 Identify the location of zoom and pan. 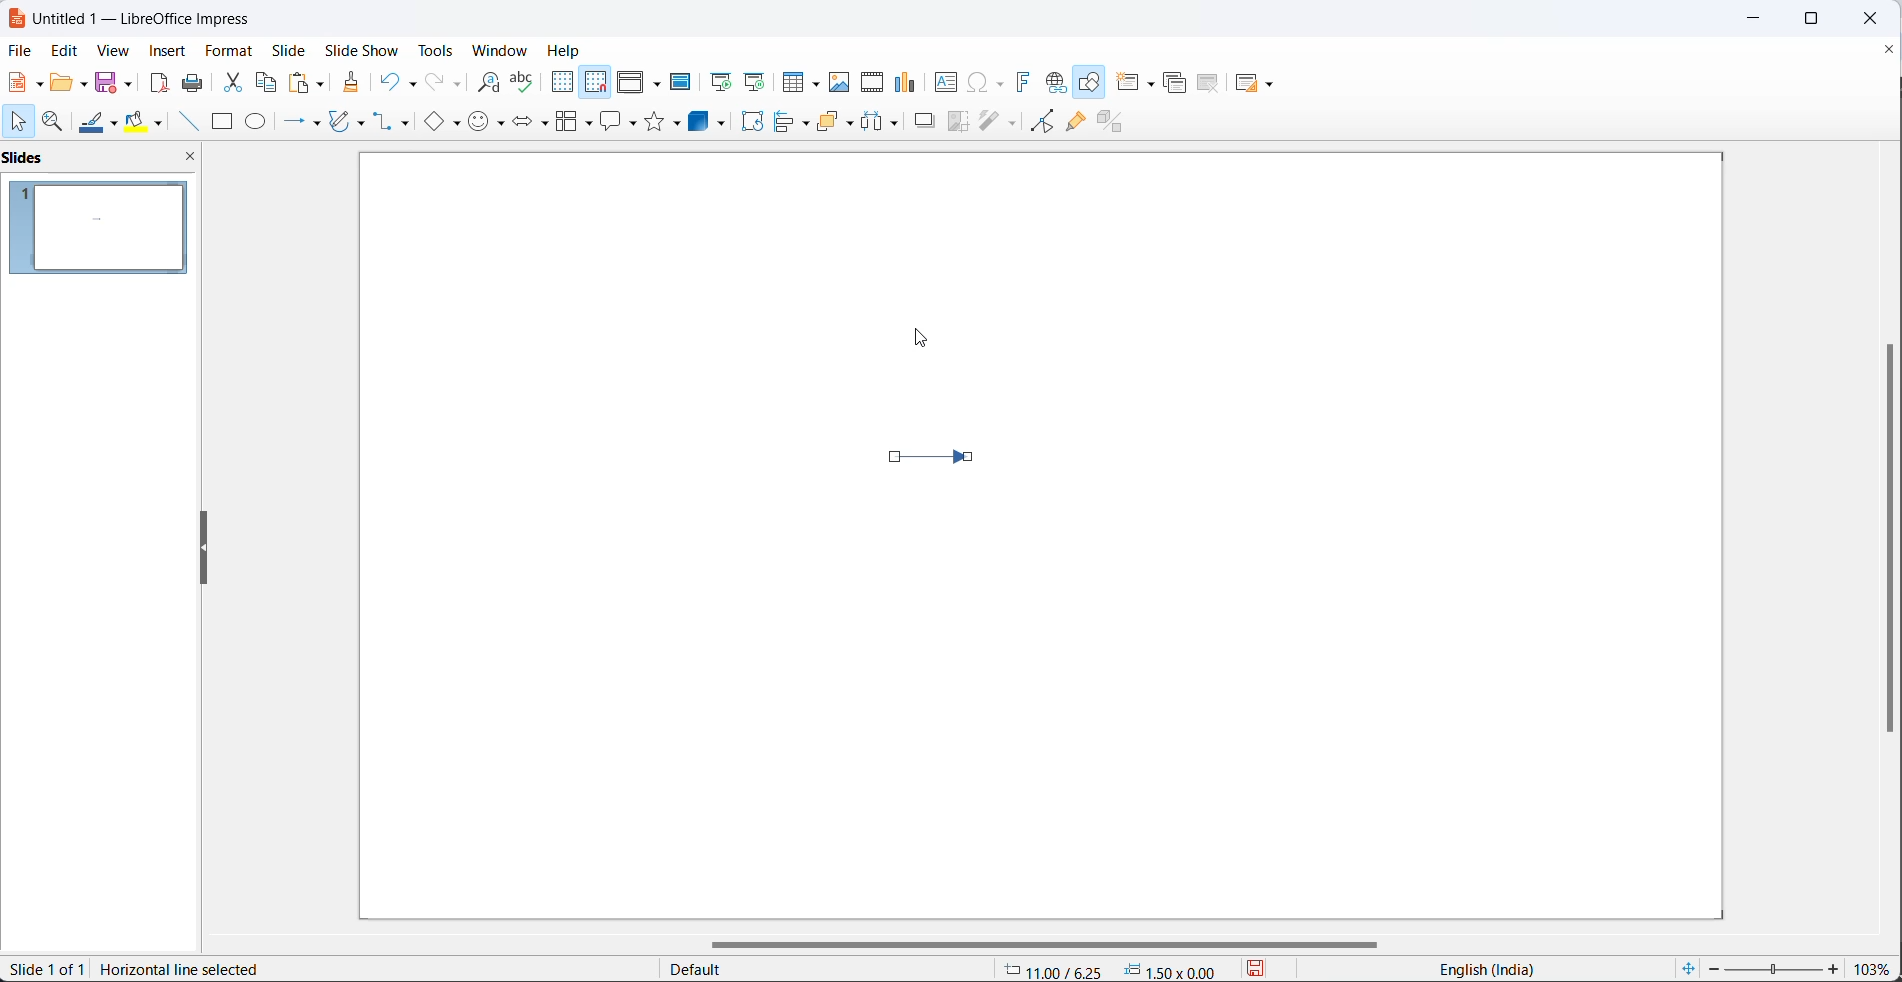
(54, 121).